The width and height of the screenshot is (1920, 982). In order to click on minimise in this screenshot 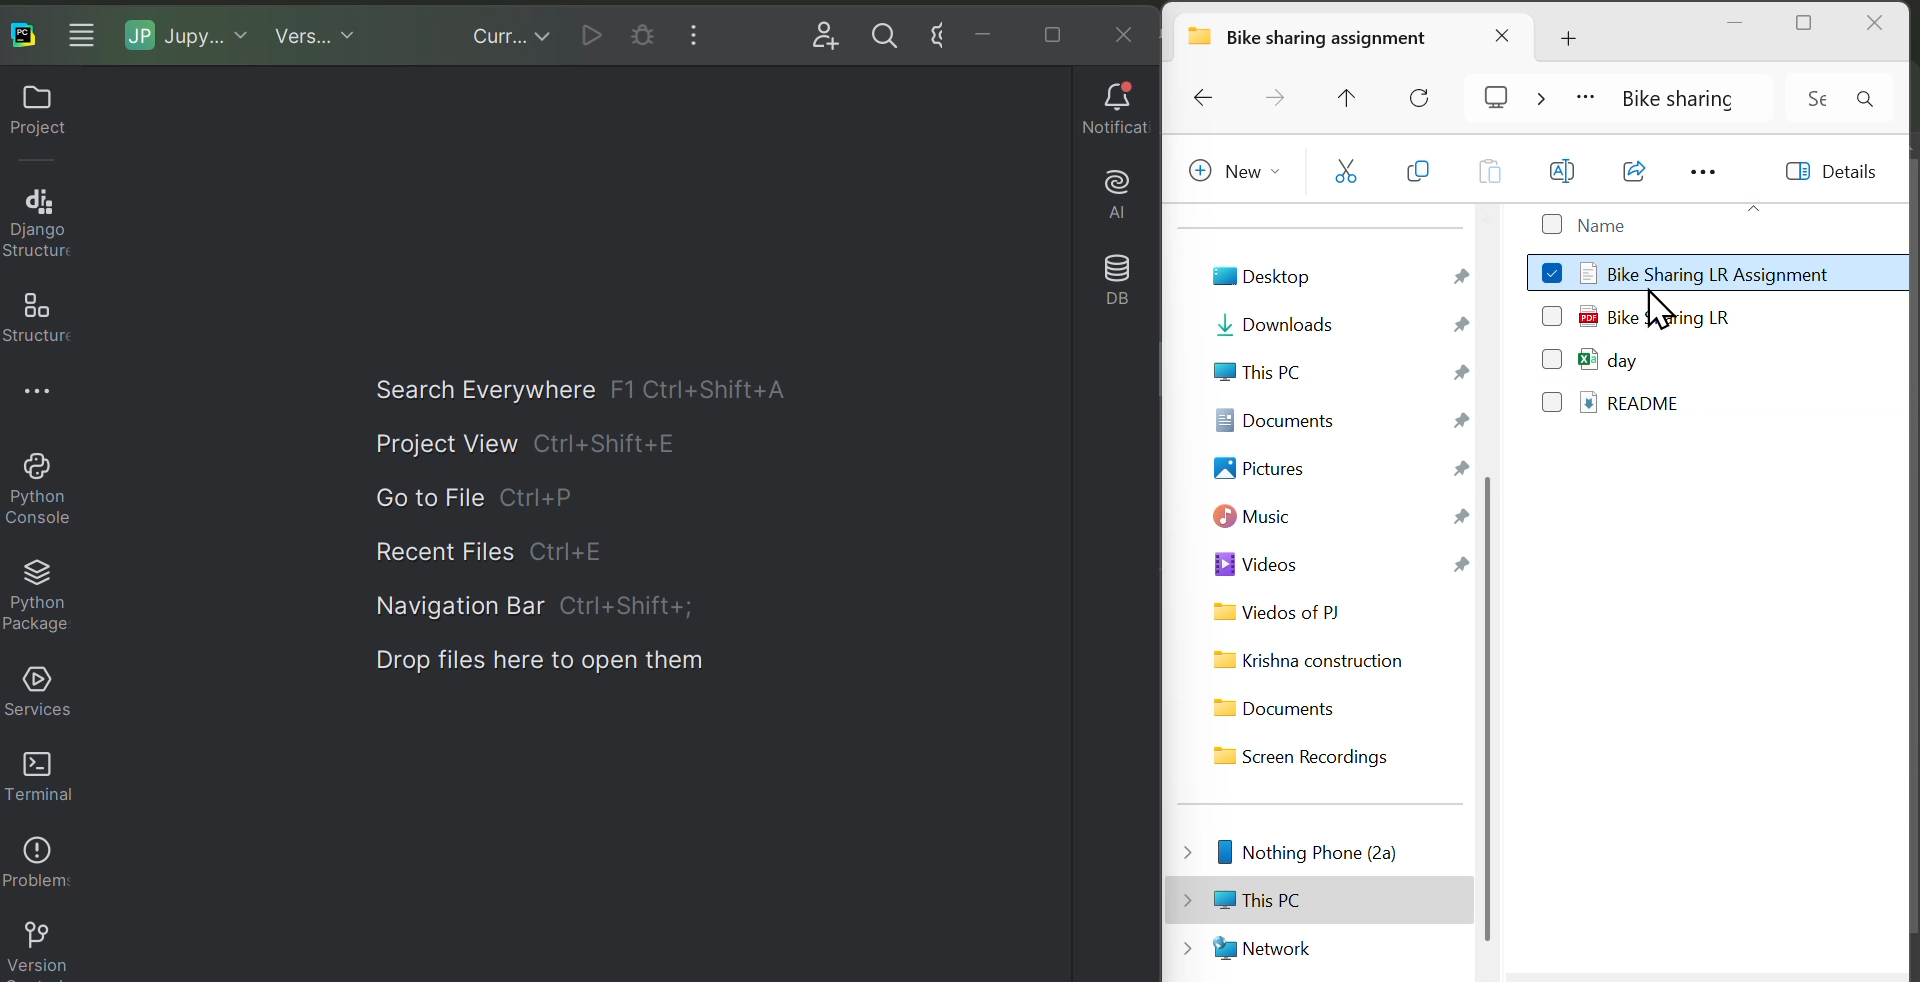, I will do `click(1737, 24)`.